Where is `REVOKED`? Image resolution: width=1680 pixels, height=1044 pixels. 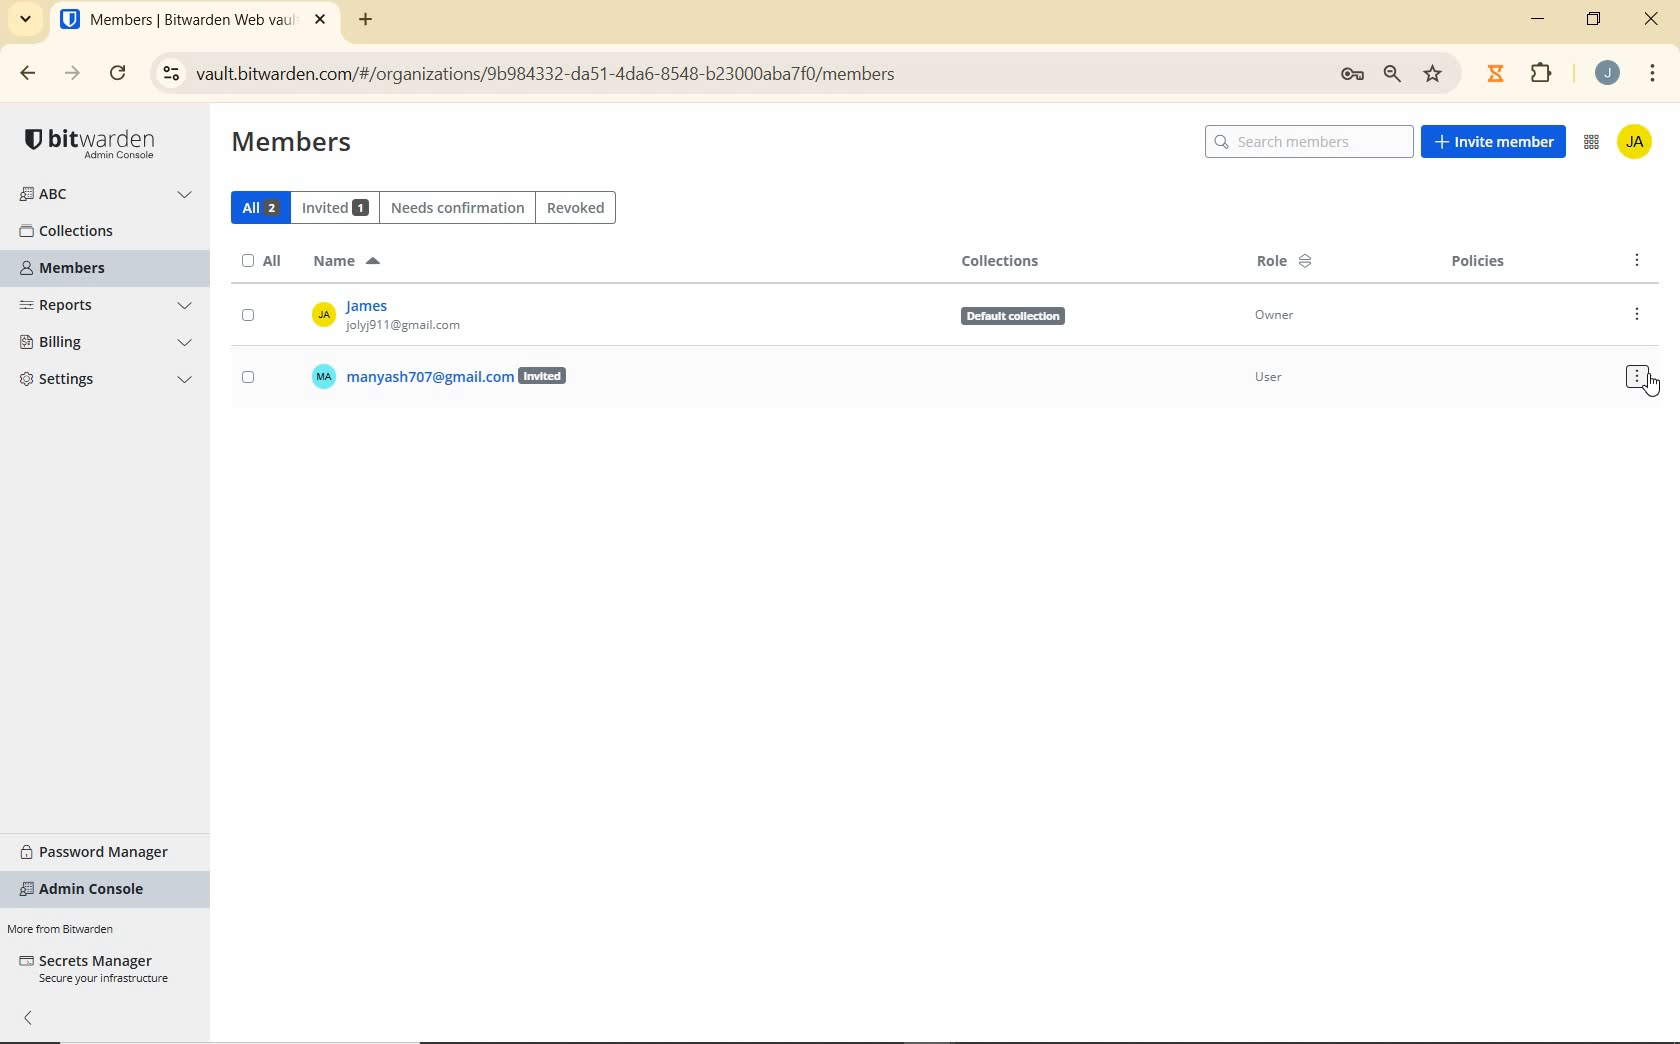
REVOKED is located at coordinates (576, 207).